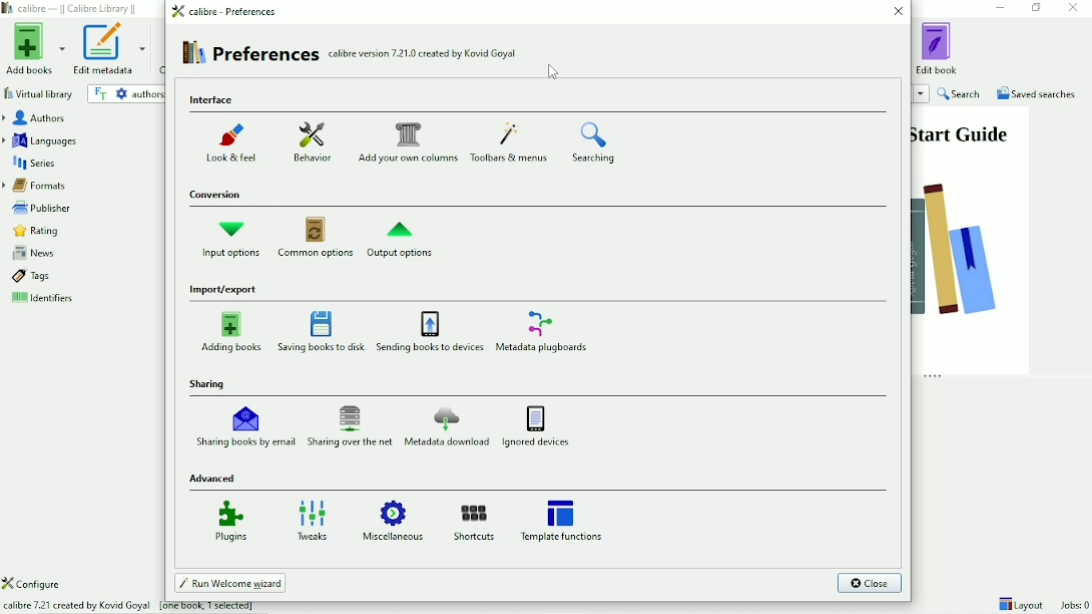 This screenshot has height=614, width=1092. Describe the element at coordinates (81, 232) in the screenshot. I see `Rating` at that location.